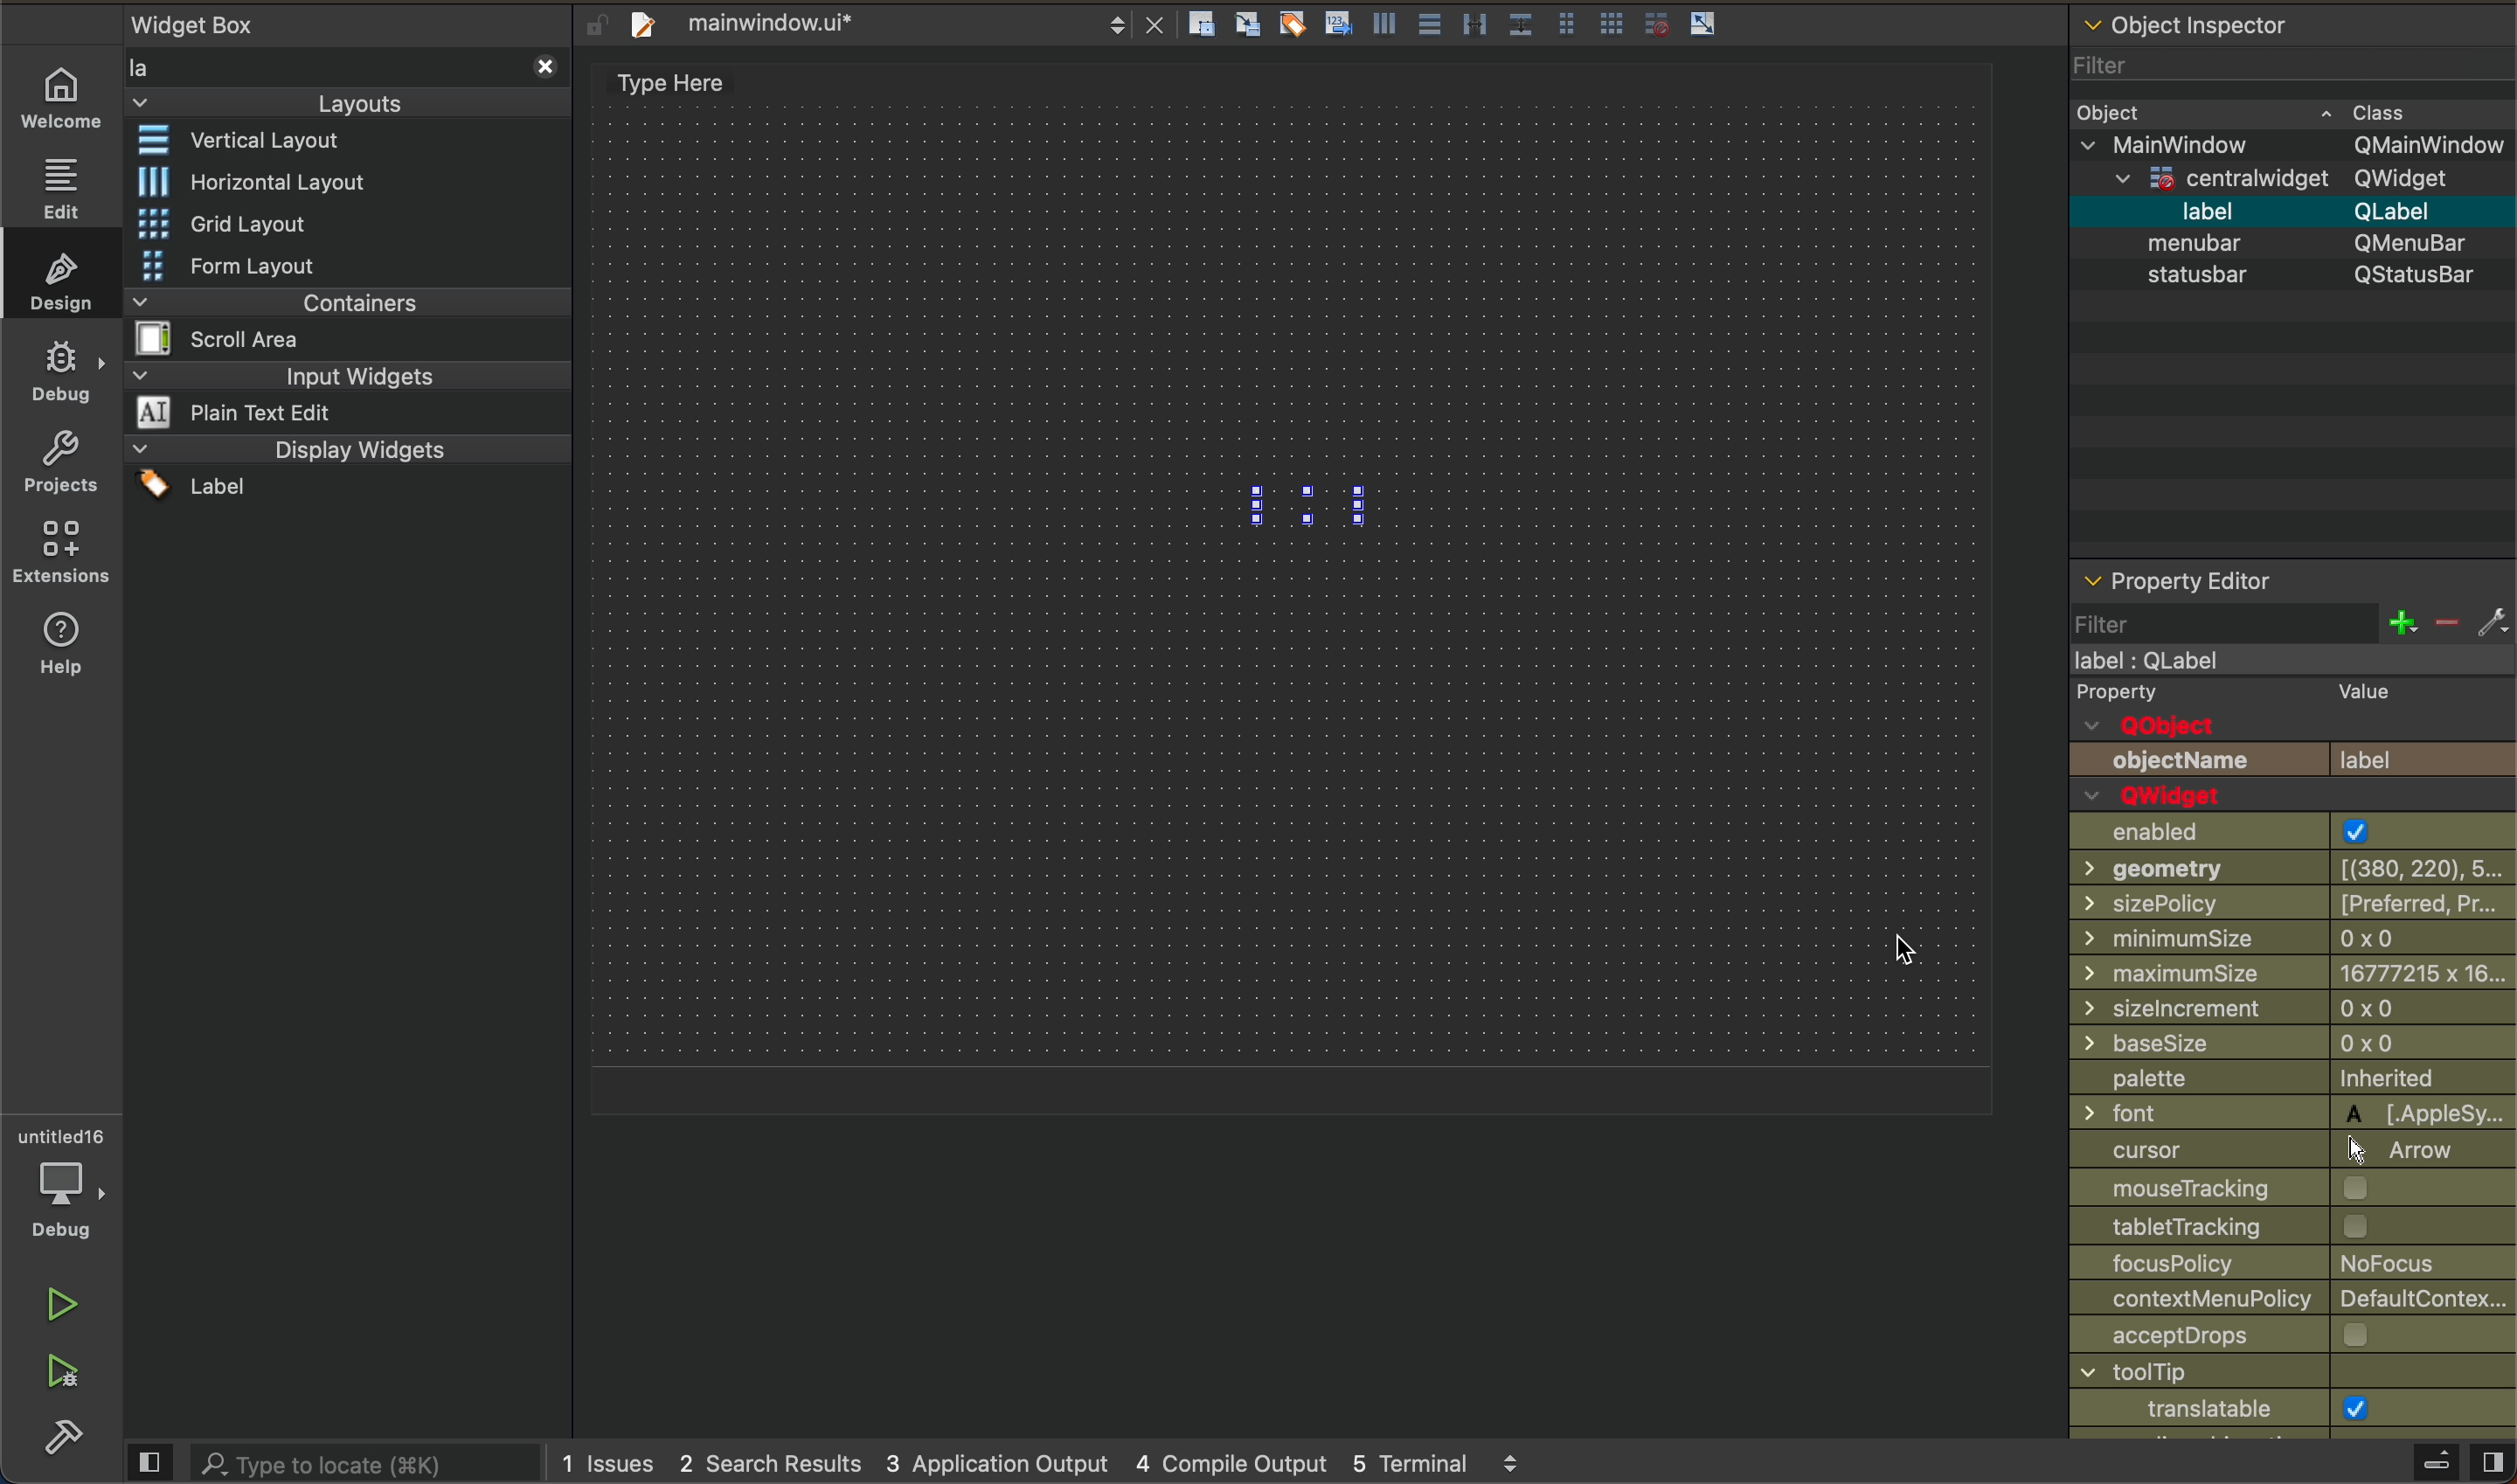 The height and width of the screenshot is (1484, 2517). What do you see at coordinates (2292, 605) in the screenshot?
I see `property editor` at bounding box center [2292, 605].